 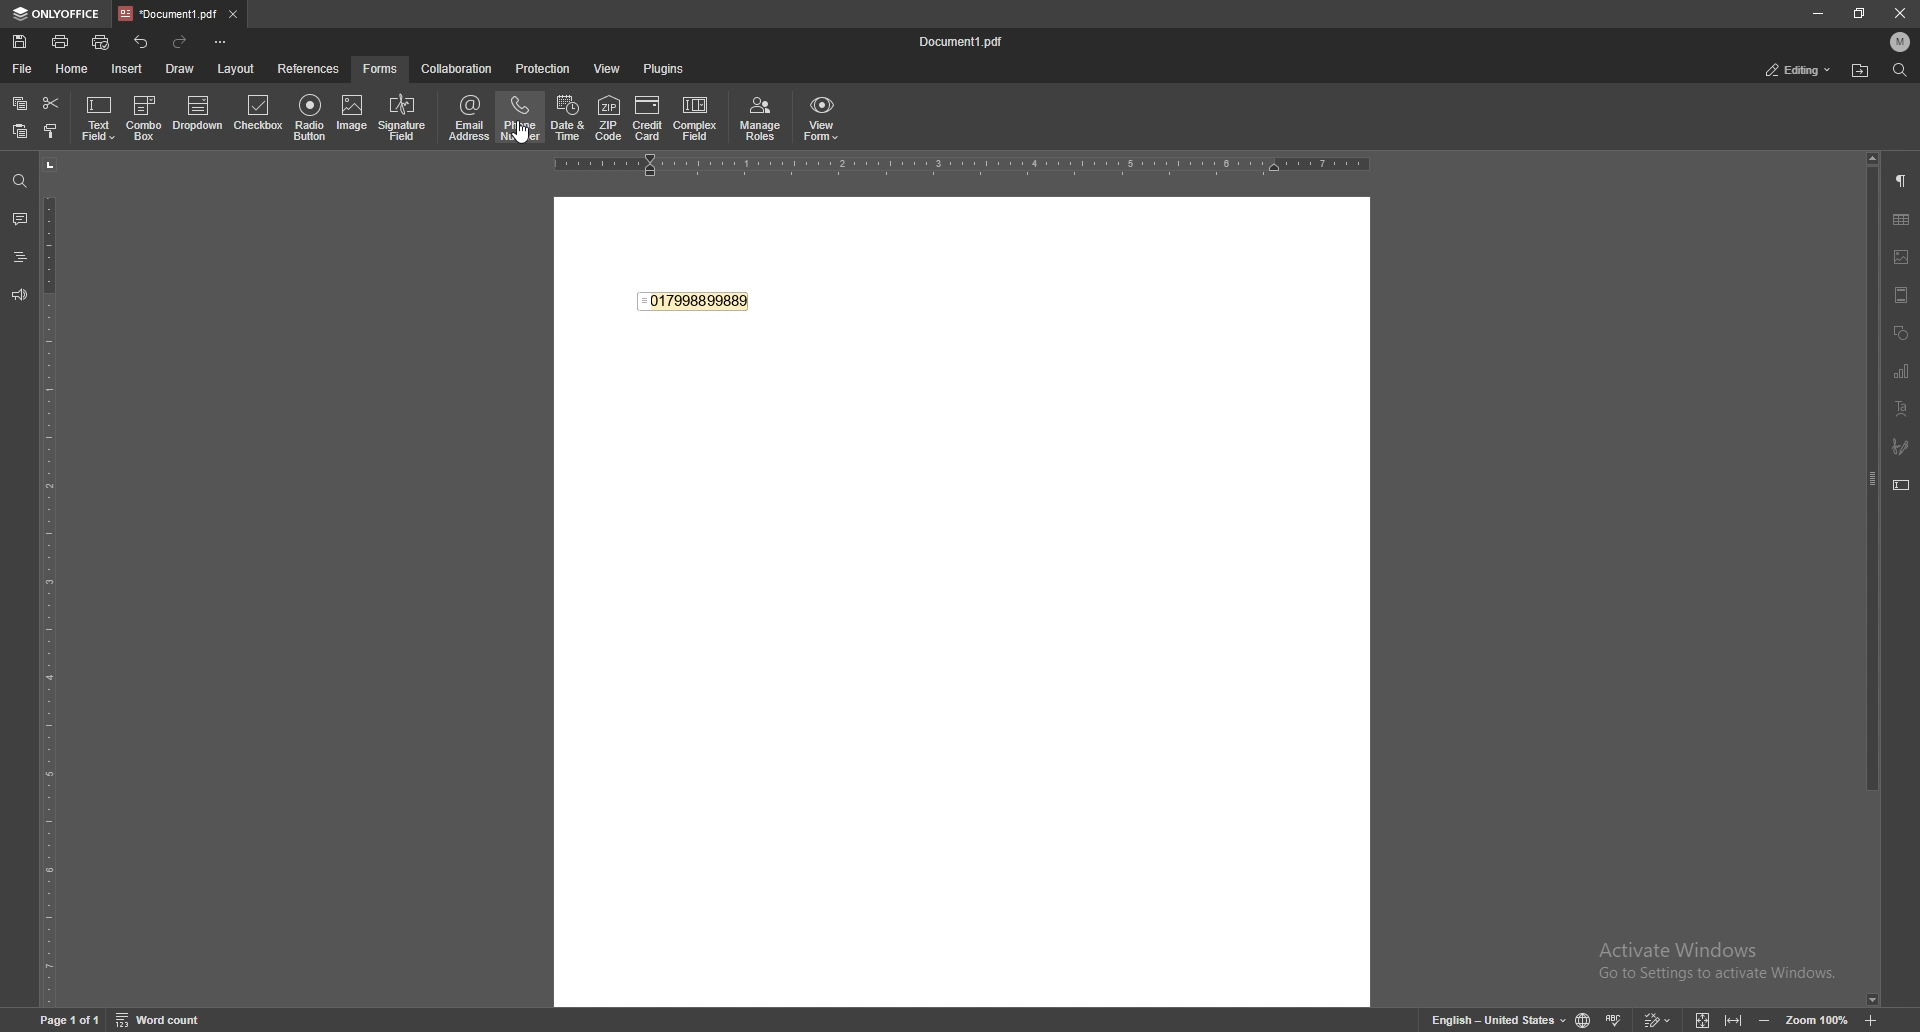 What do you see at coordinates (666, 69) in the screenshot?
I see `plugins` at bounding box center [666, 69].